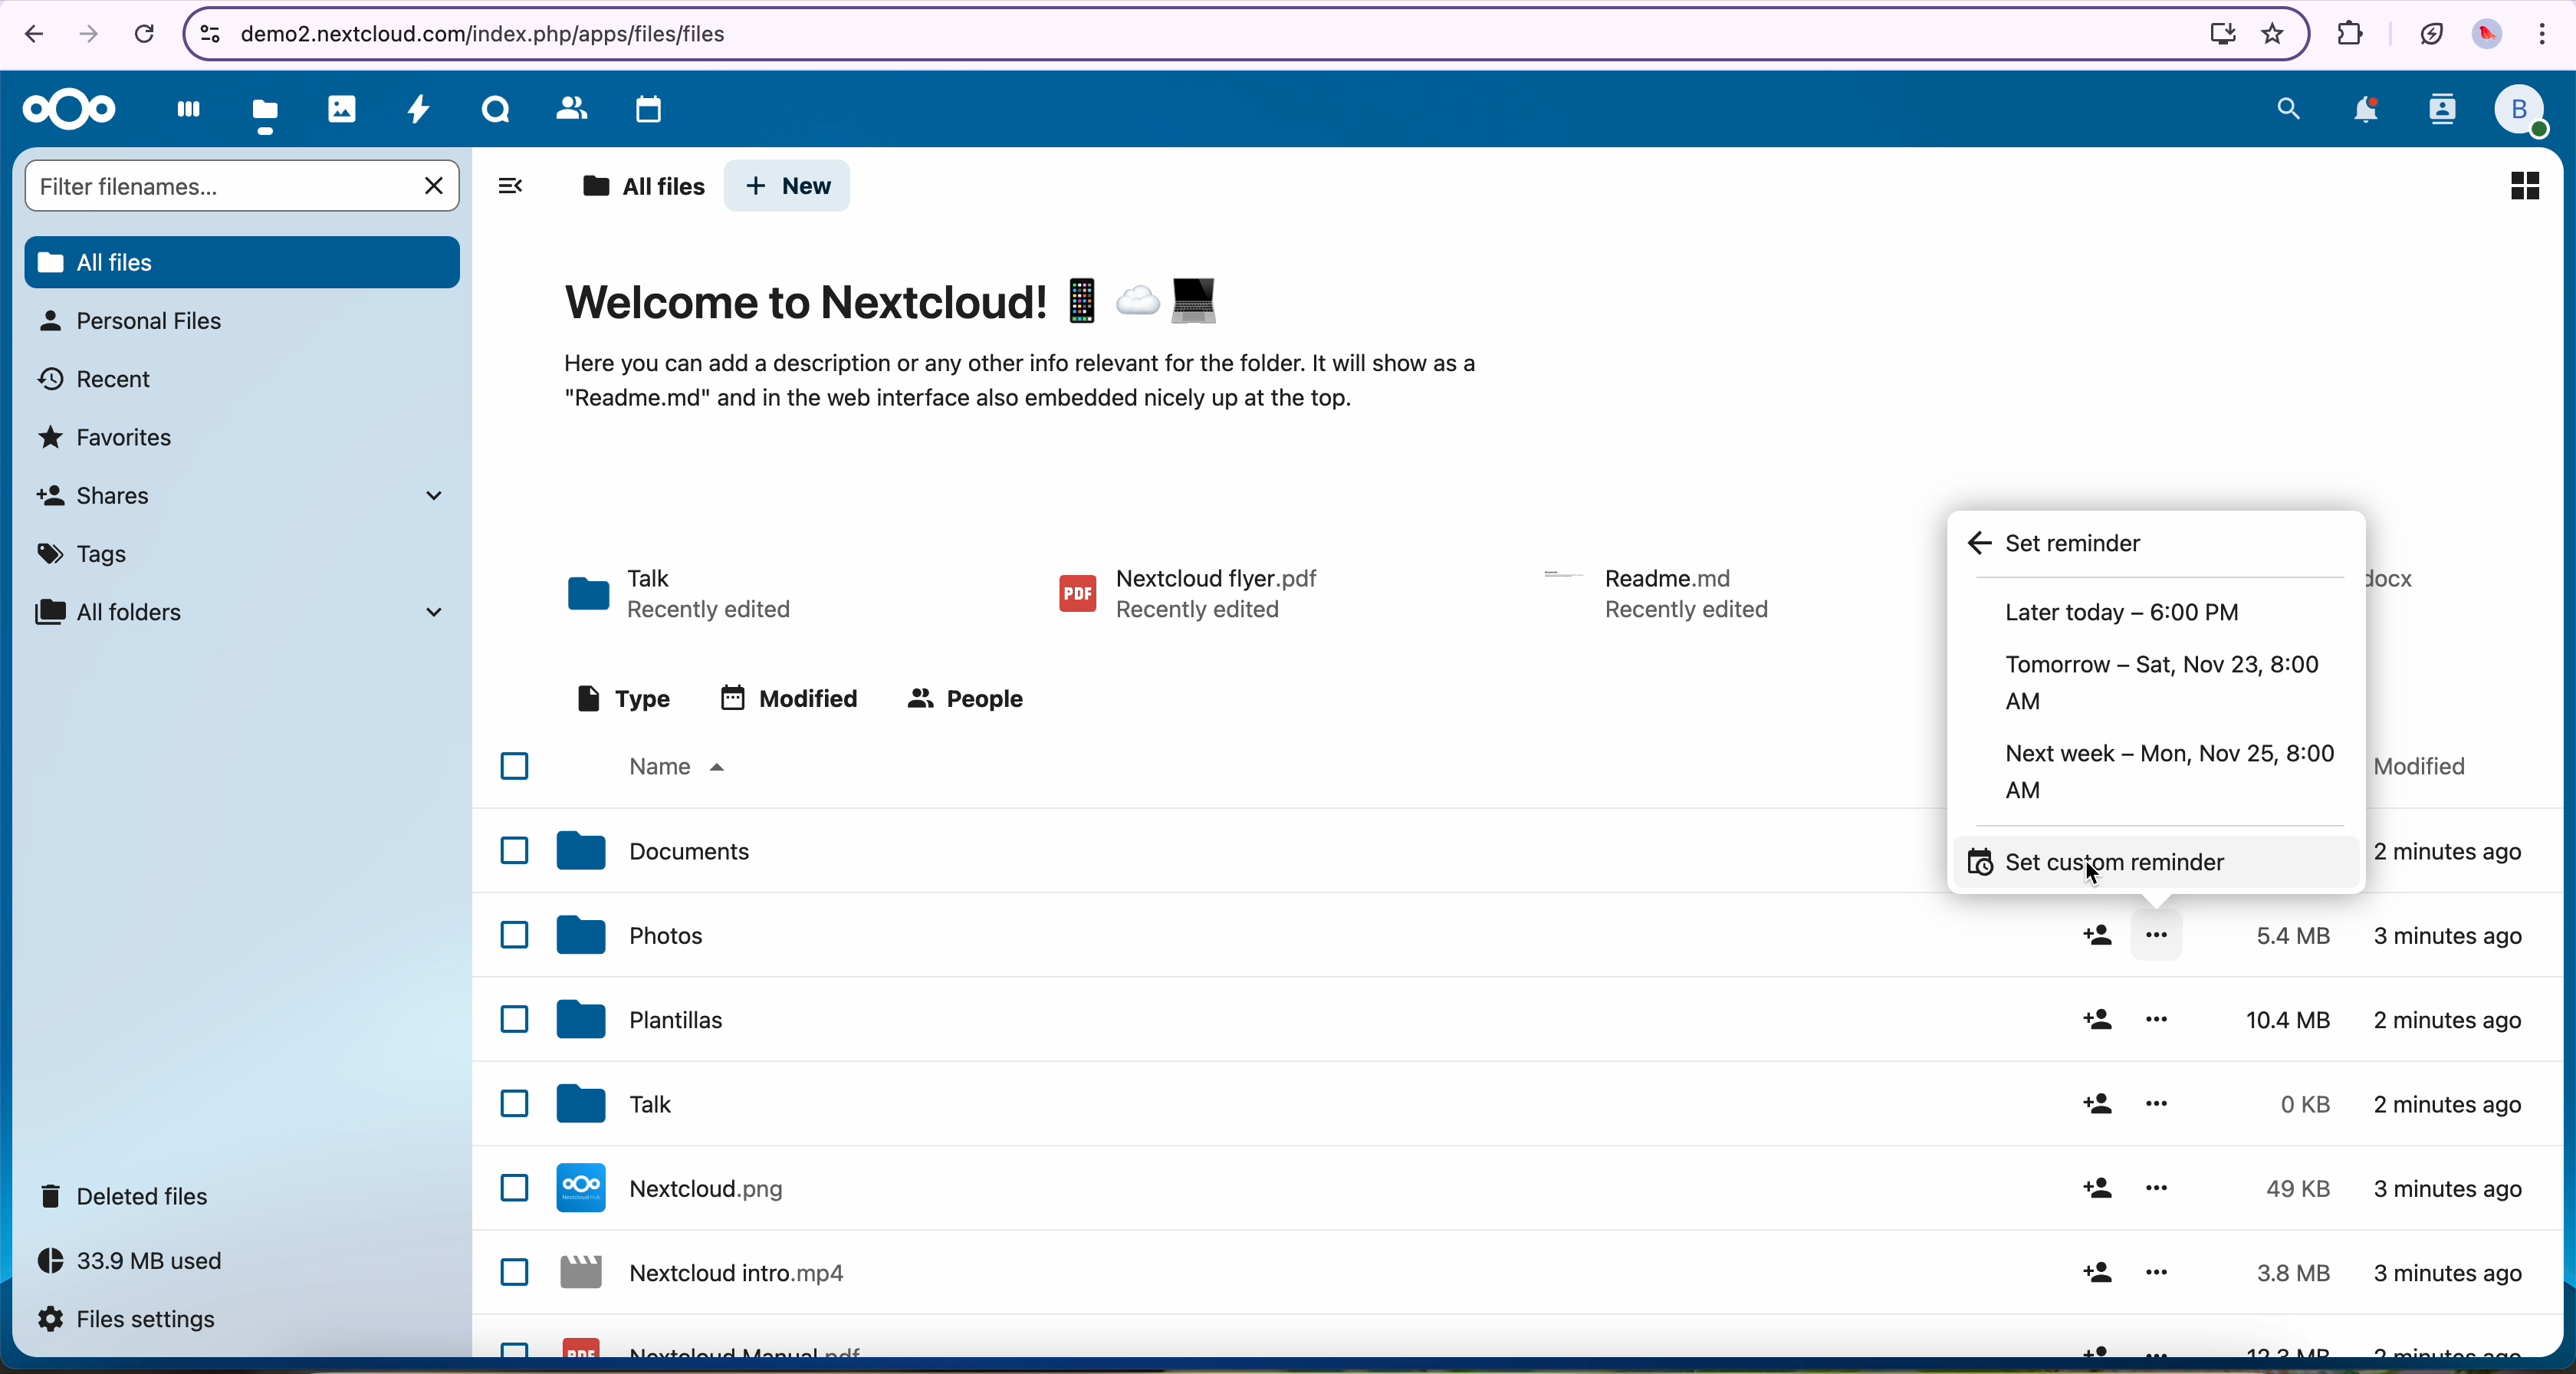  I want to click on share, so click(2091, 937).